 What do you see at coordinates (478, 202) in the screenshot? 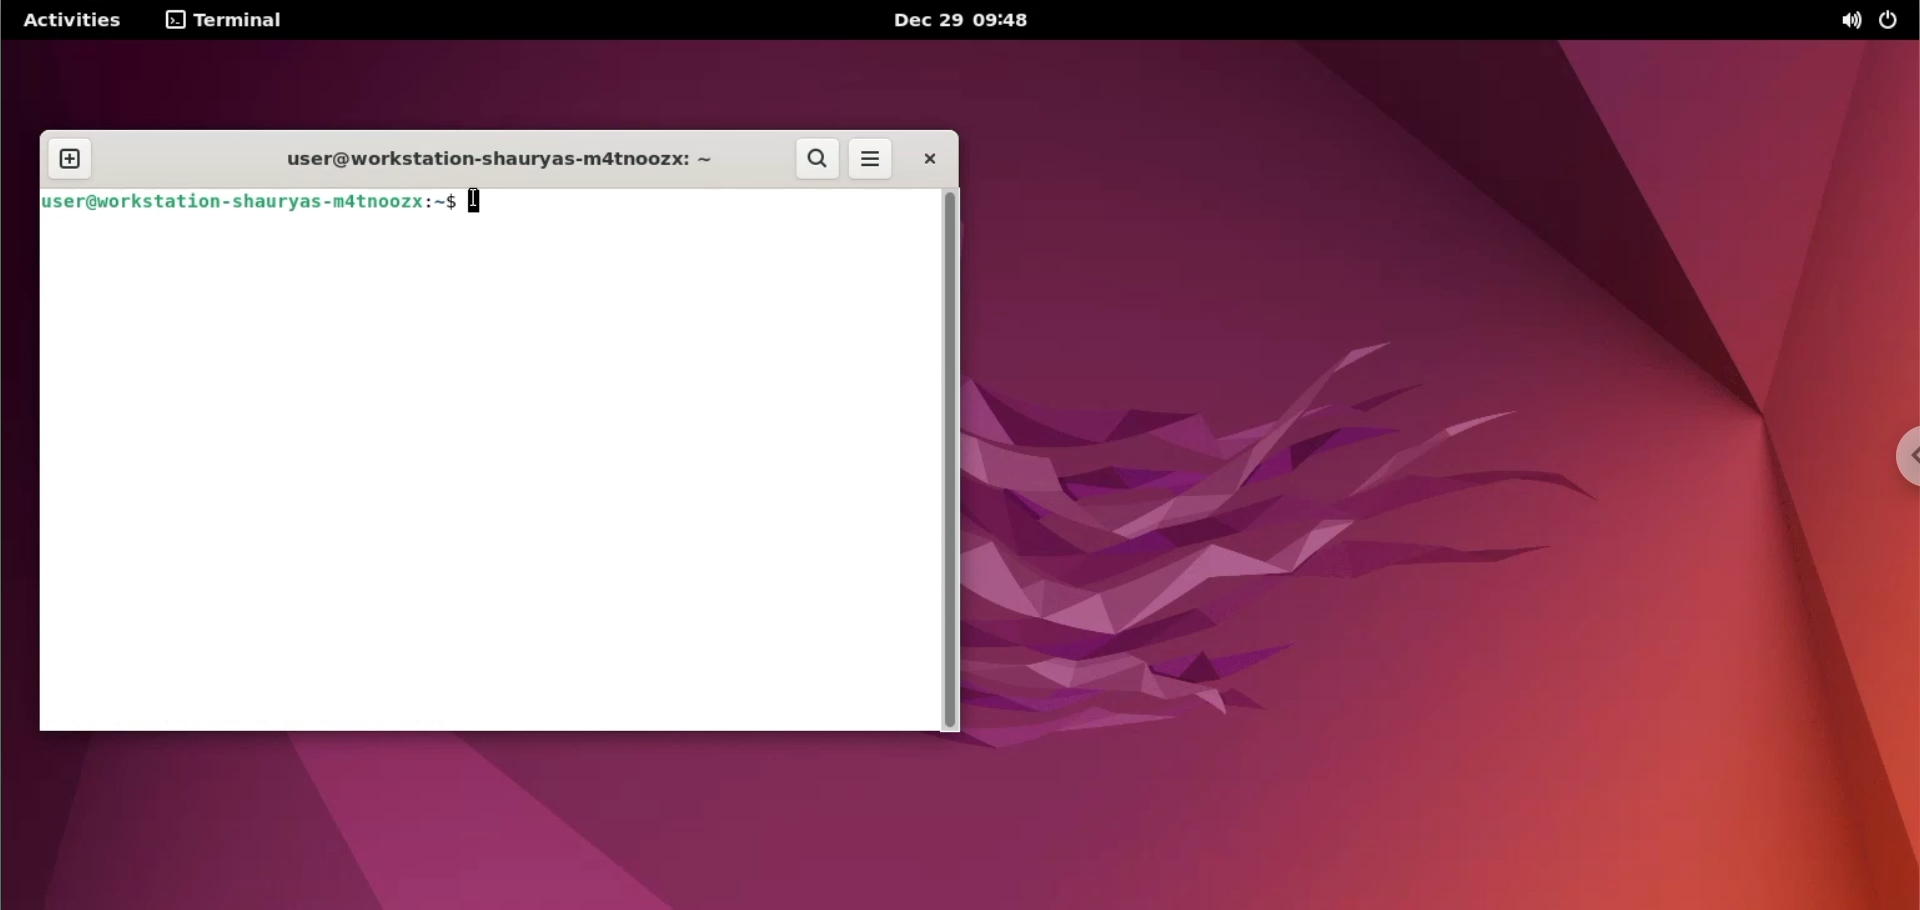
I see `typing cursor` at bounding box center [478, 202].